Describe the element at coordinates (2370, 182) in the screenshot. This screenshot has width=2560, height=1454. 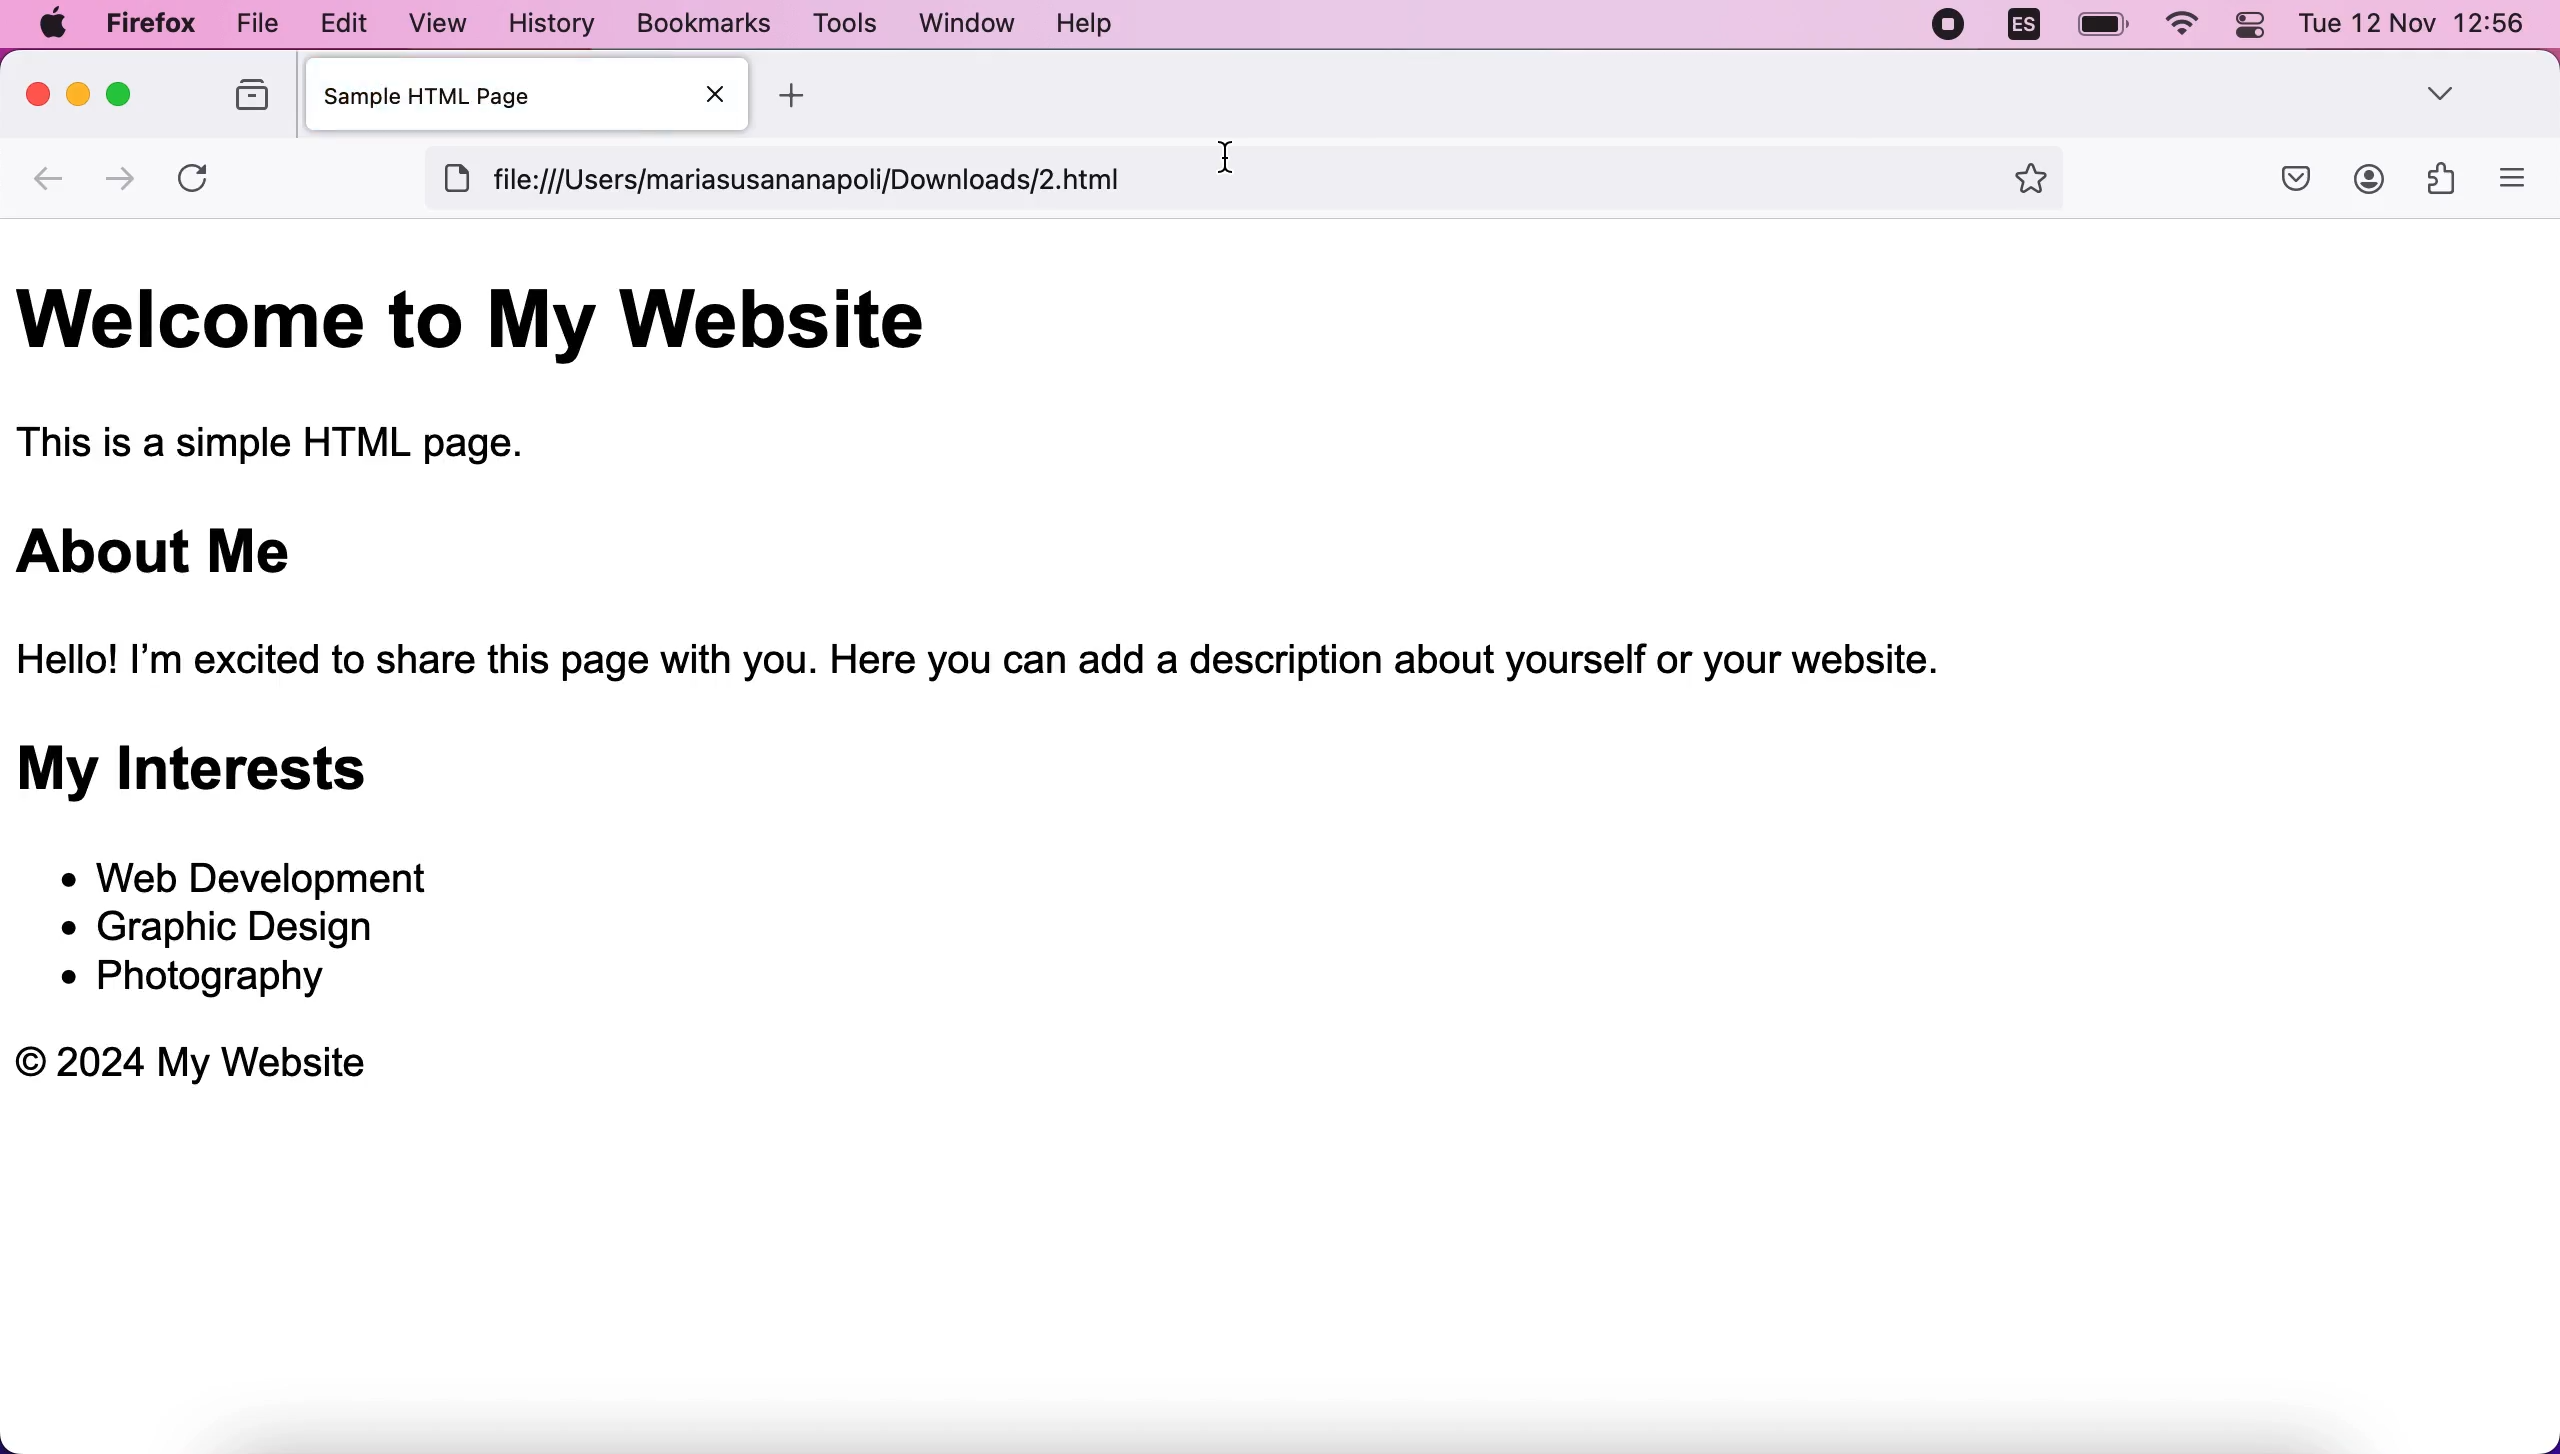
I see `accounts` at that location.